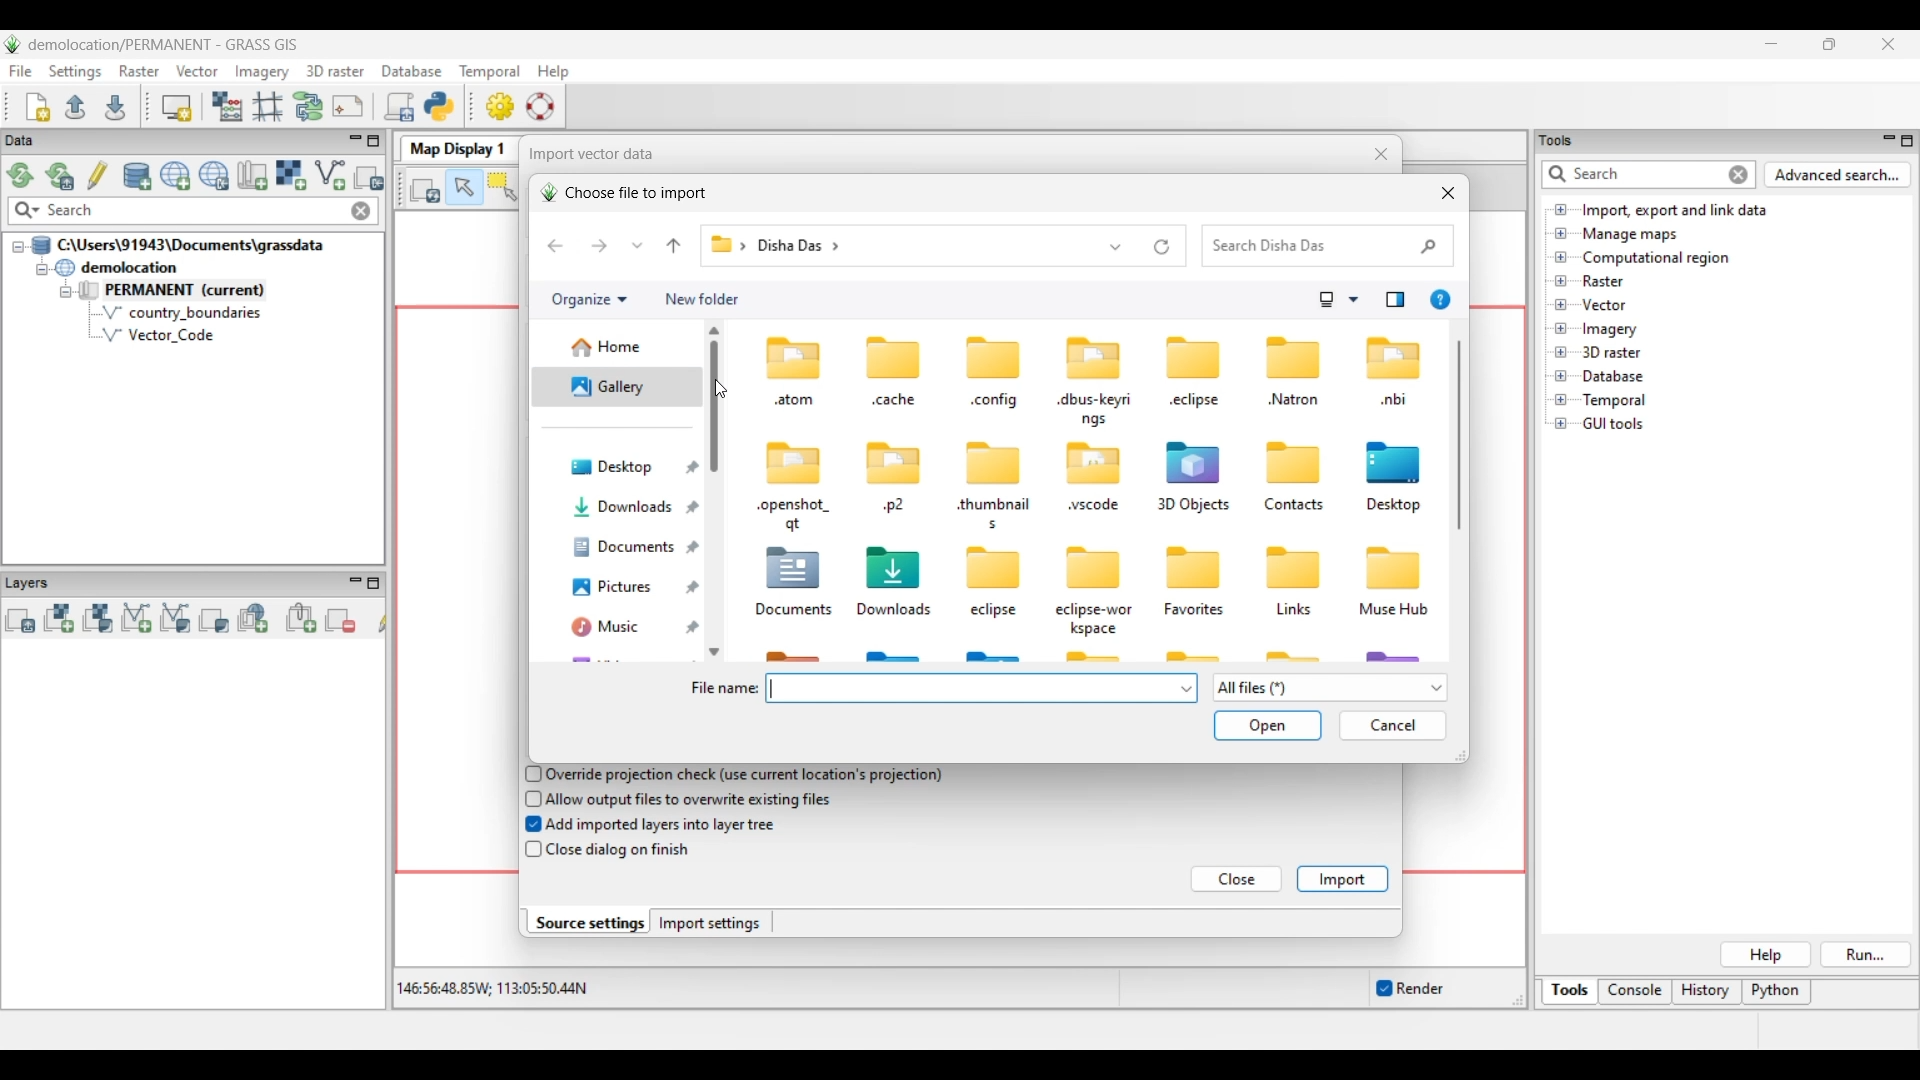 The height and width of the screenshot is (1080, 1920). Describe the element at coordinates (368, 177) in the screenshot. I see `Select another import option` at that location.